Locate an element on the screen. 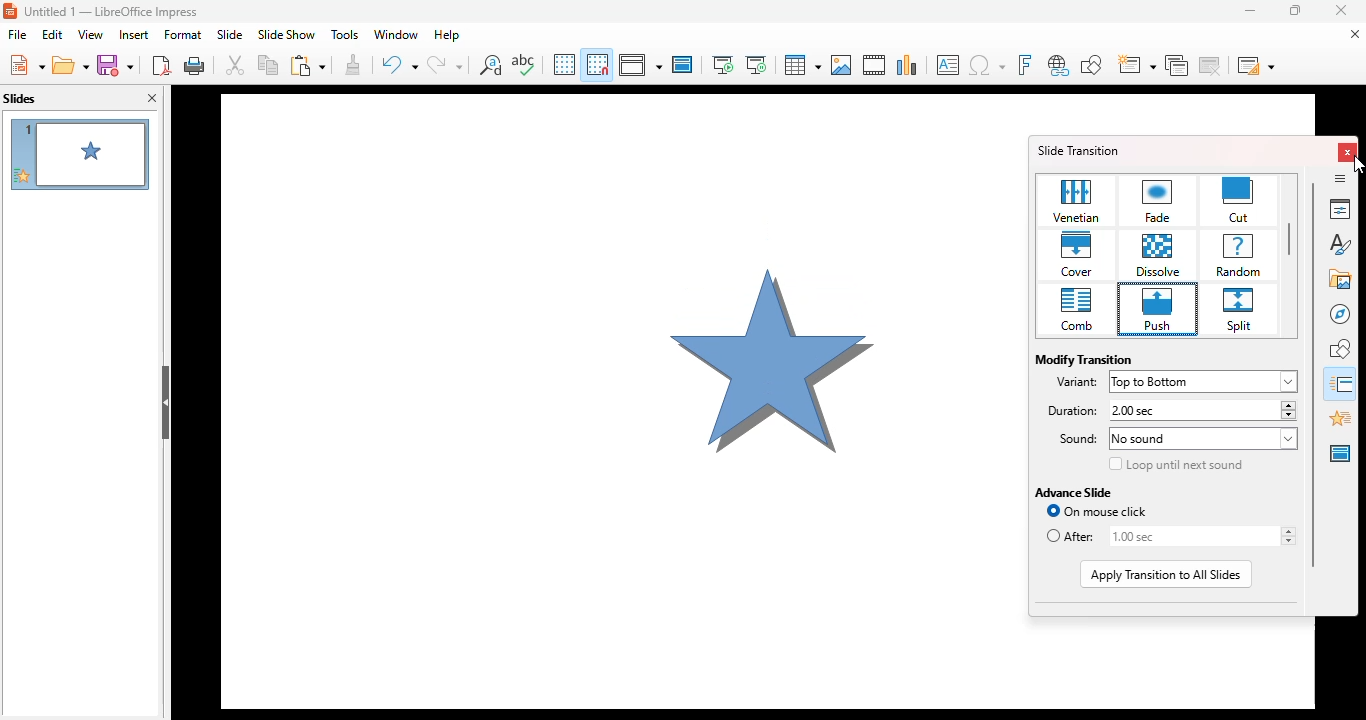 The height and width of the screenshot is (720, 1366). after is located at coordinates (1071, 537).